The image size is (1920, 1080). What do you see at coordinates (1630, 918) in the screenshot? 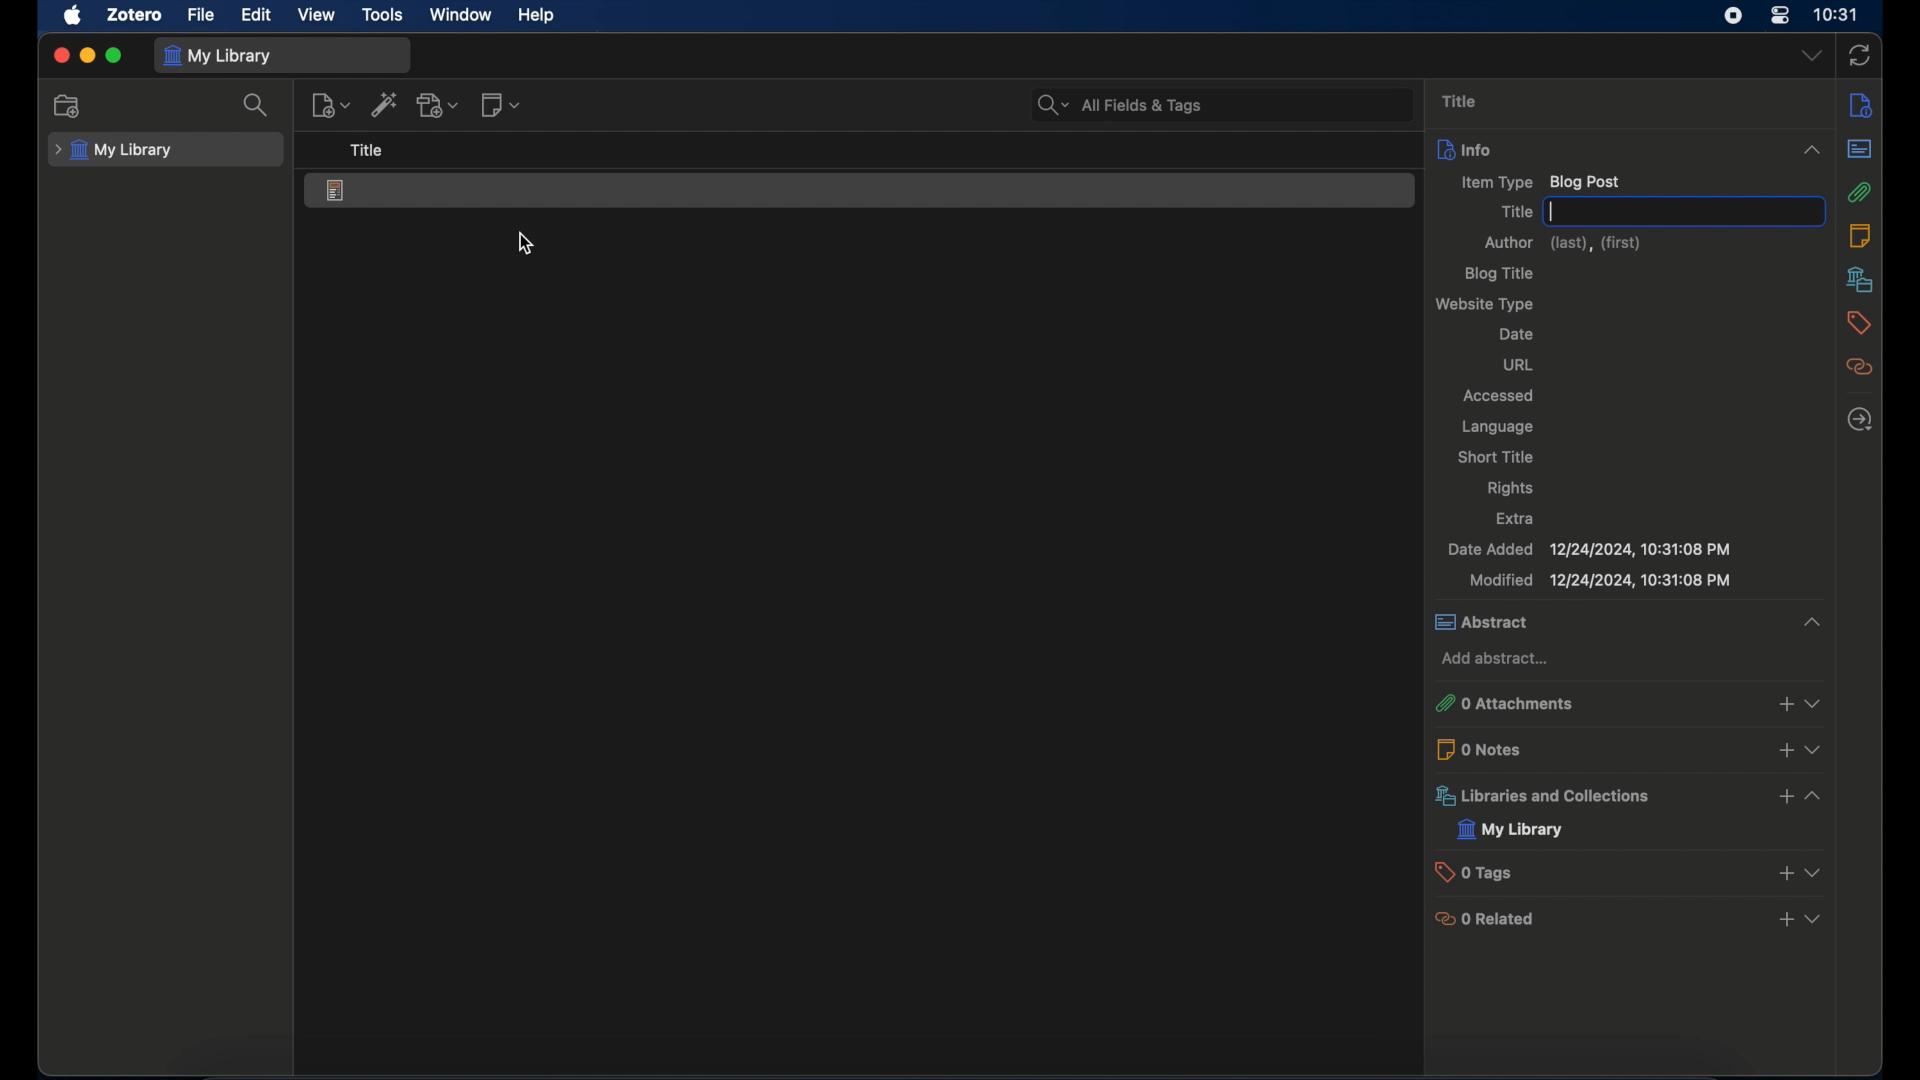
I see `0 related` at bounding box center [1630, 918].